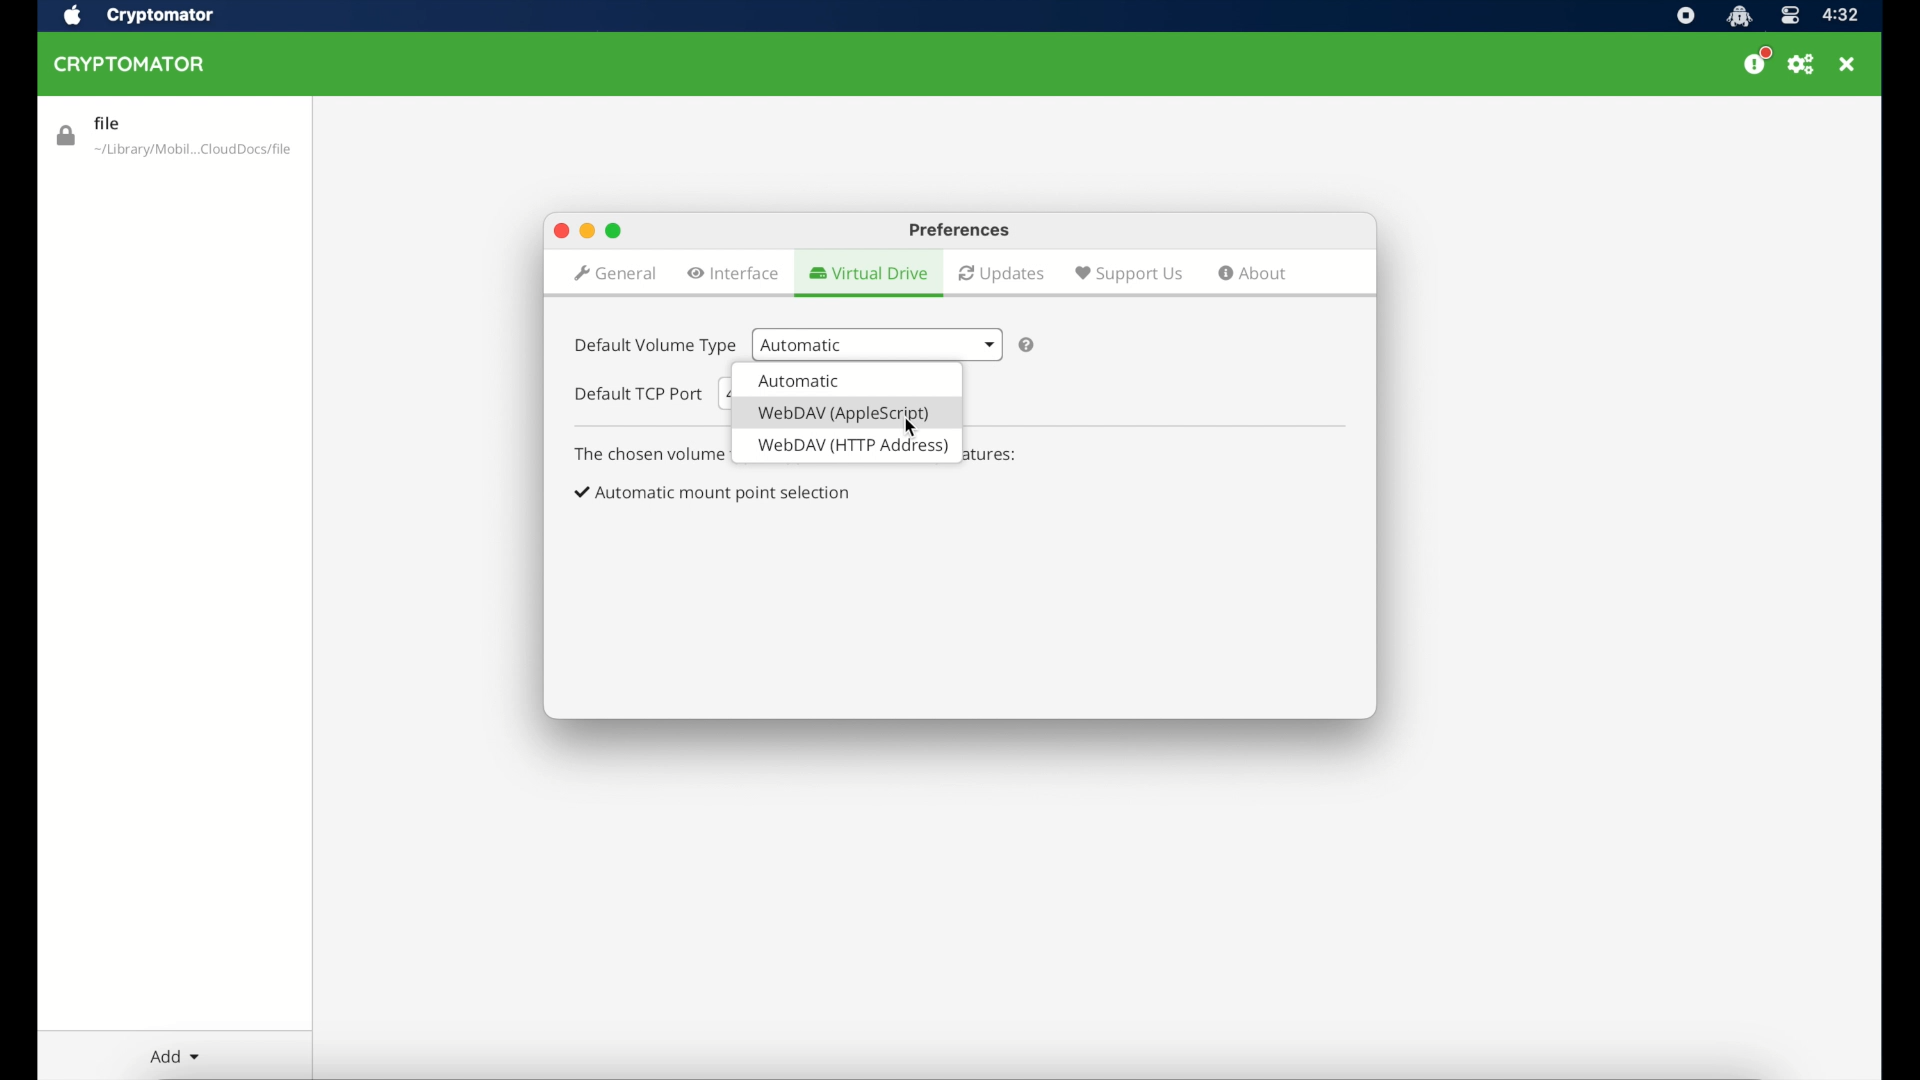 The image size is (1920, 1080). What do you see at coordinates (1756, 62) in the screenshot?
I see `donate` at bounding box center [1756, 62].